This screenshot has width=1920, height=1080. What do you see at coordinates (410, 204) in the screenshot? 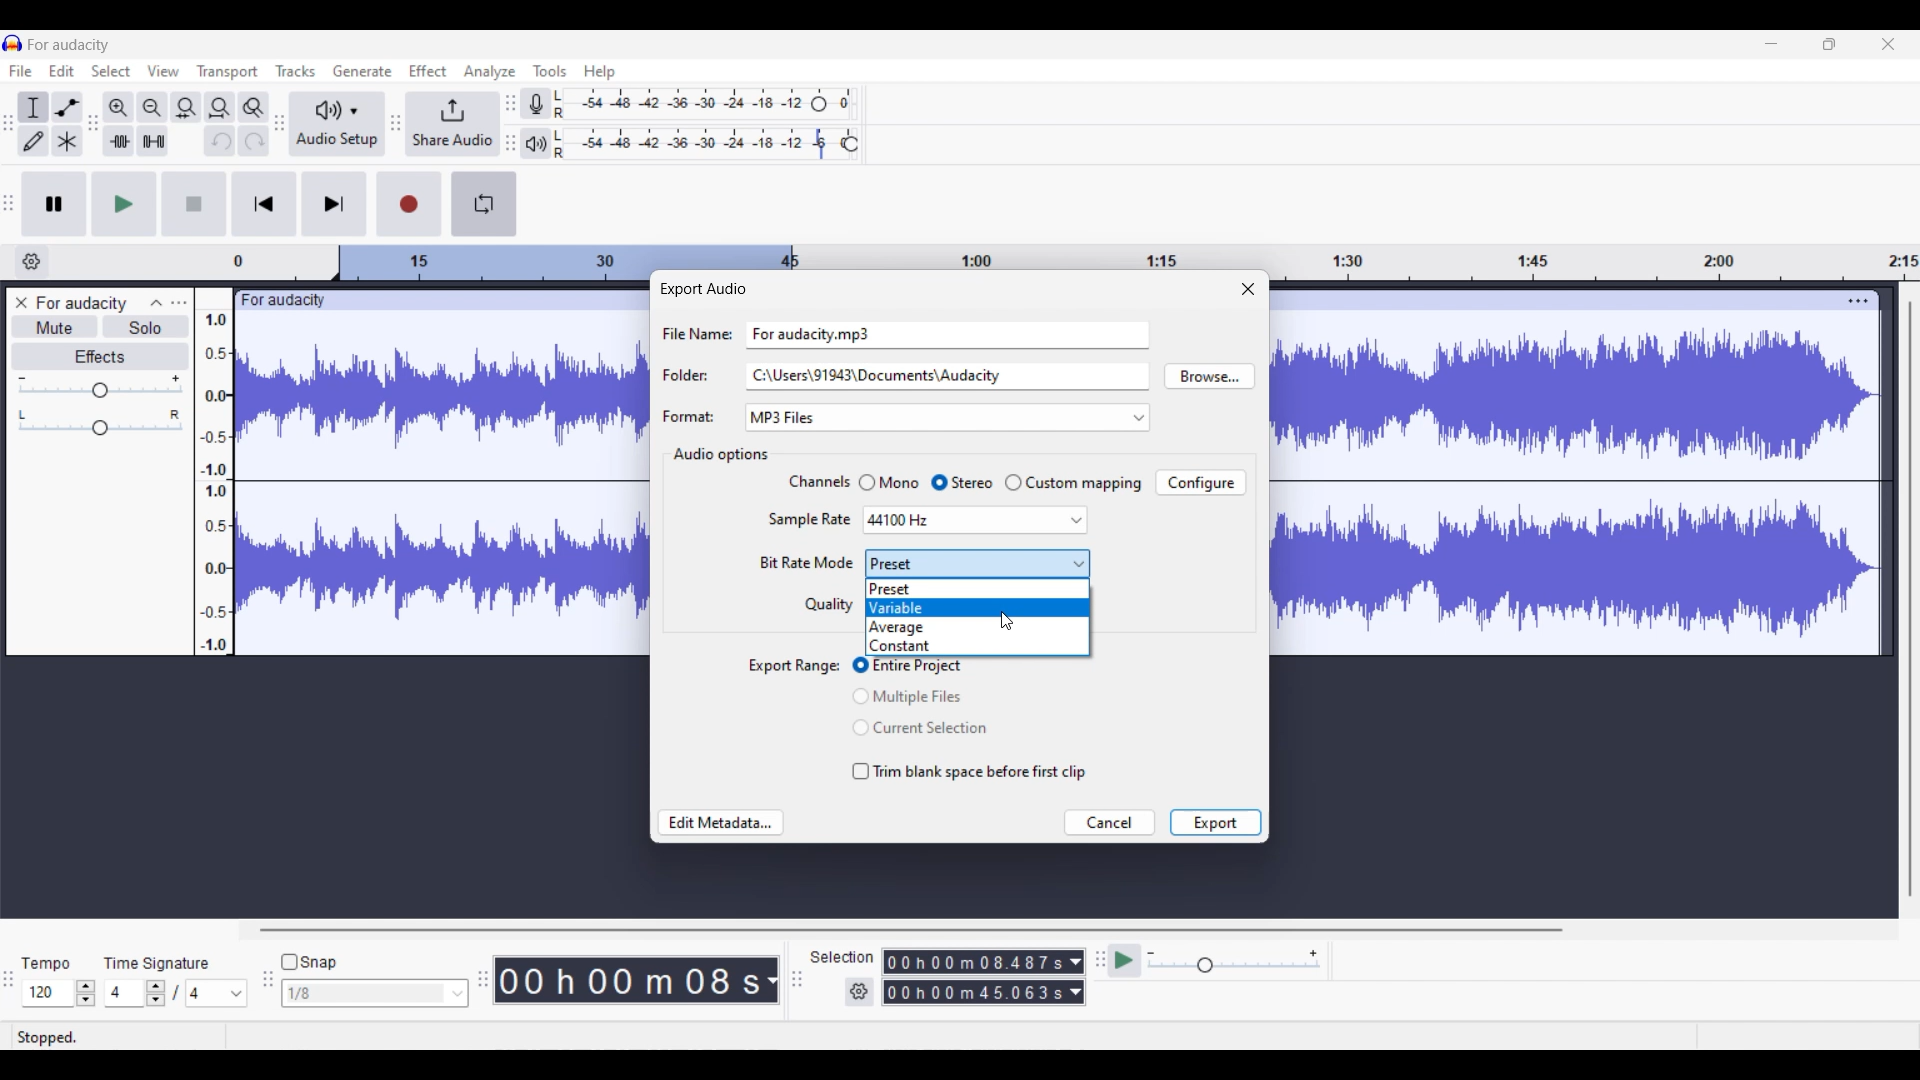
I see `Record/Record new track` at bounding box center [410, 204].